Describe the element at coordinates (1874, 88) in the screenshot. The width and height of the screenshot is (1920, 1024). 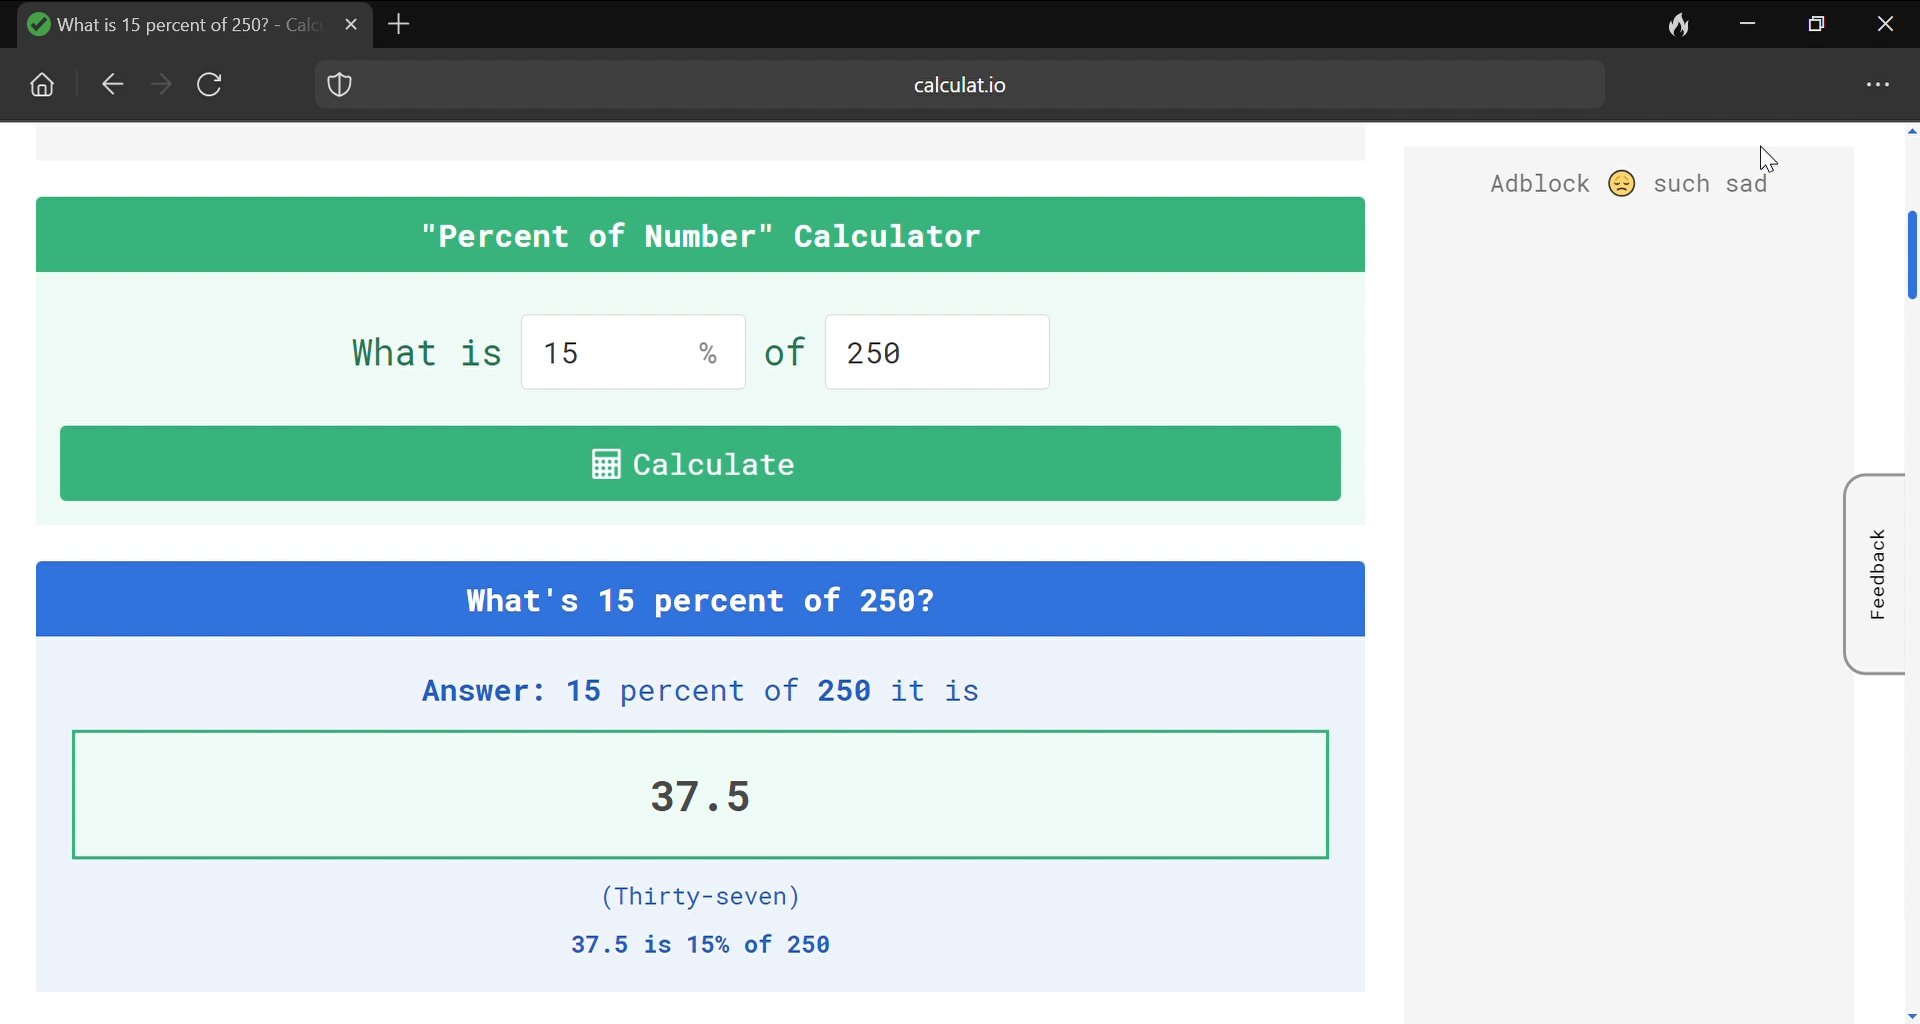
I see `options` at that location.